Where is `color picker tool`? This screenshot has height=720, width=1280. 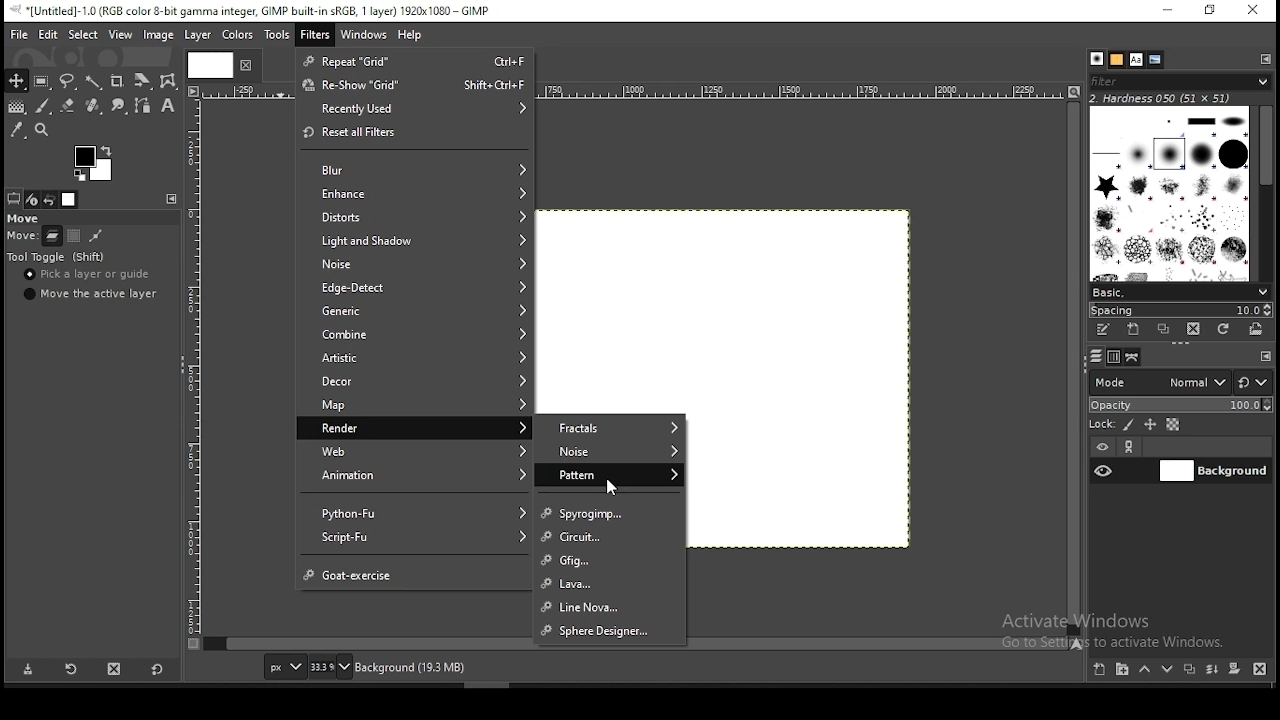
color picker tool is located at coordinates (17, 129).